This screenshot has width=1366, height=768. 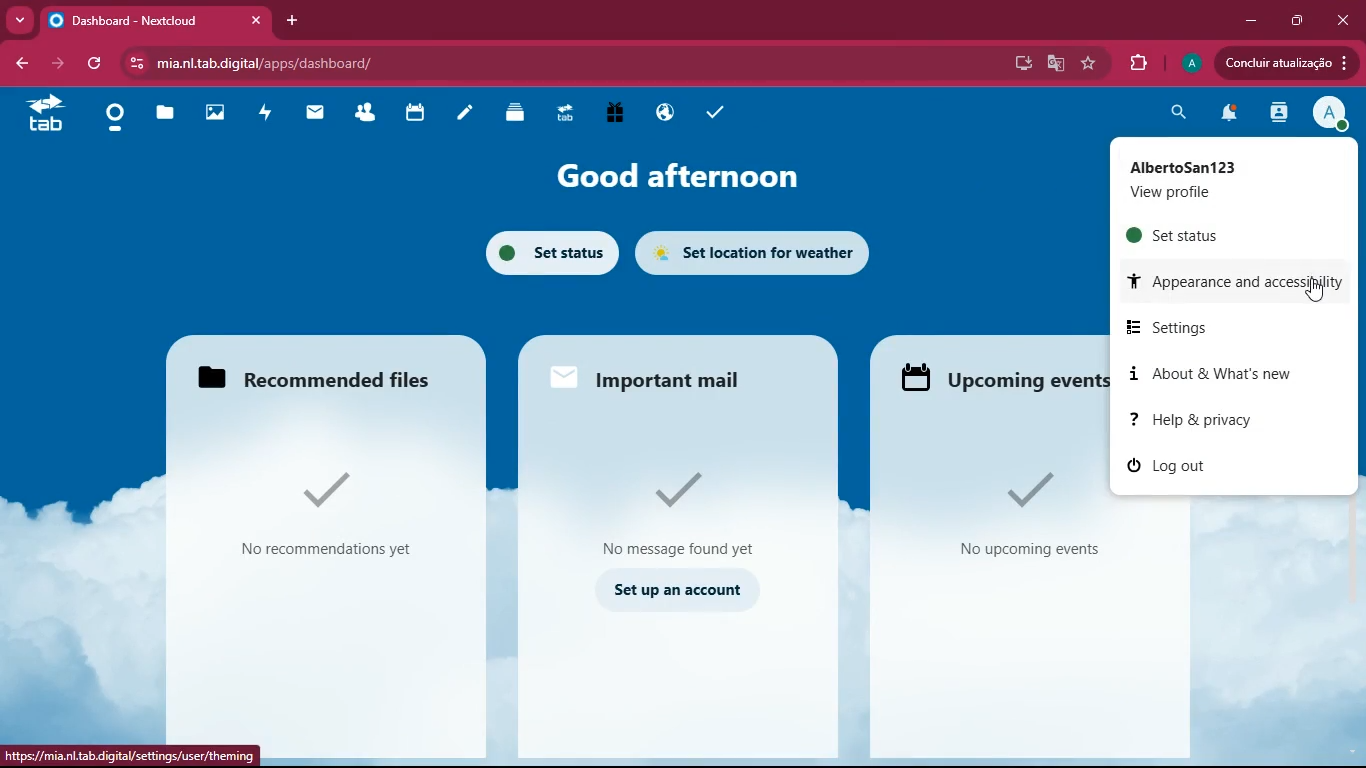 I want to click on extension, so click(x=1138, y=60).